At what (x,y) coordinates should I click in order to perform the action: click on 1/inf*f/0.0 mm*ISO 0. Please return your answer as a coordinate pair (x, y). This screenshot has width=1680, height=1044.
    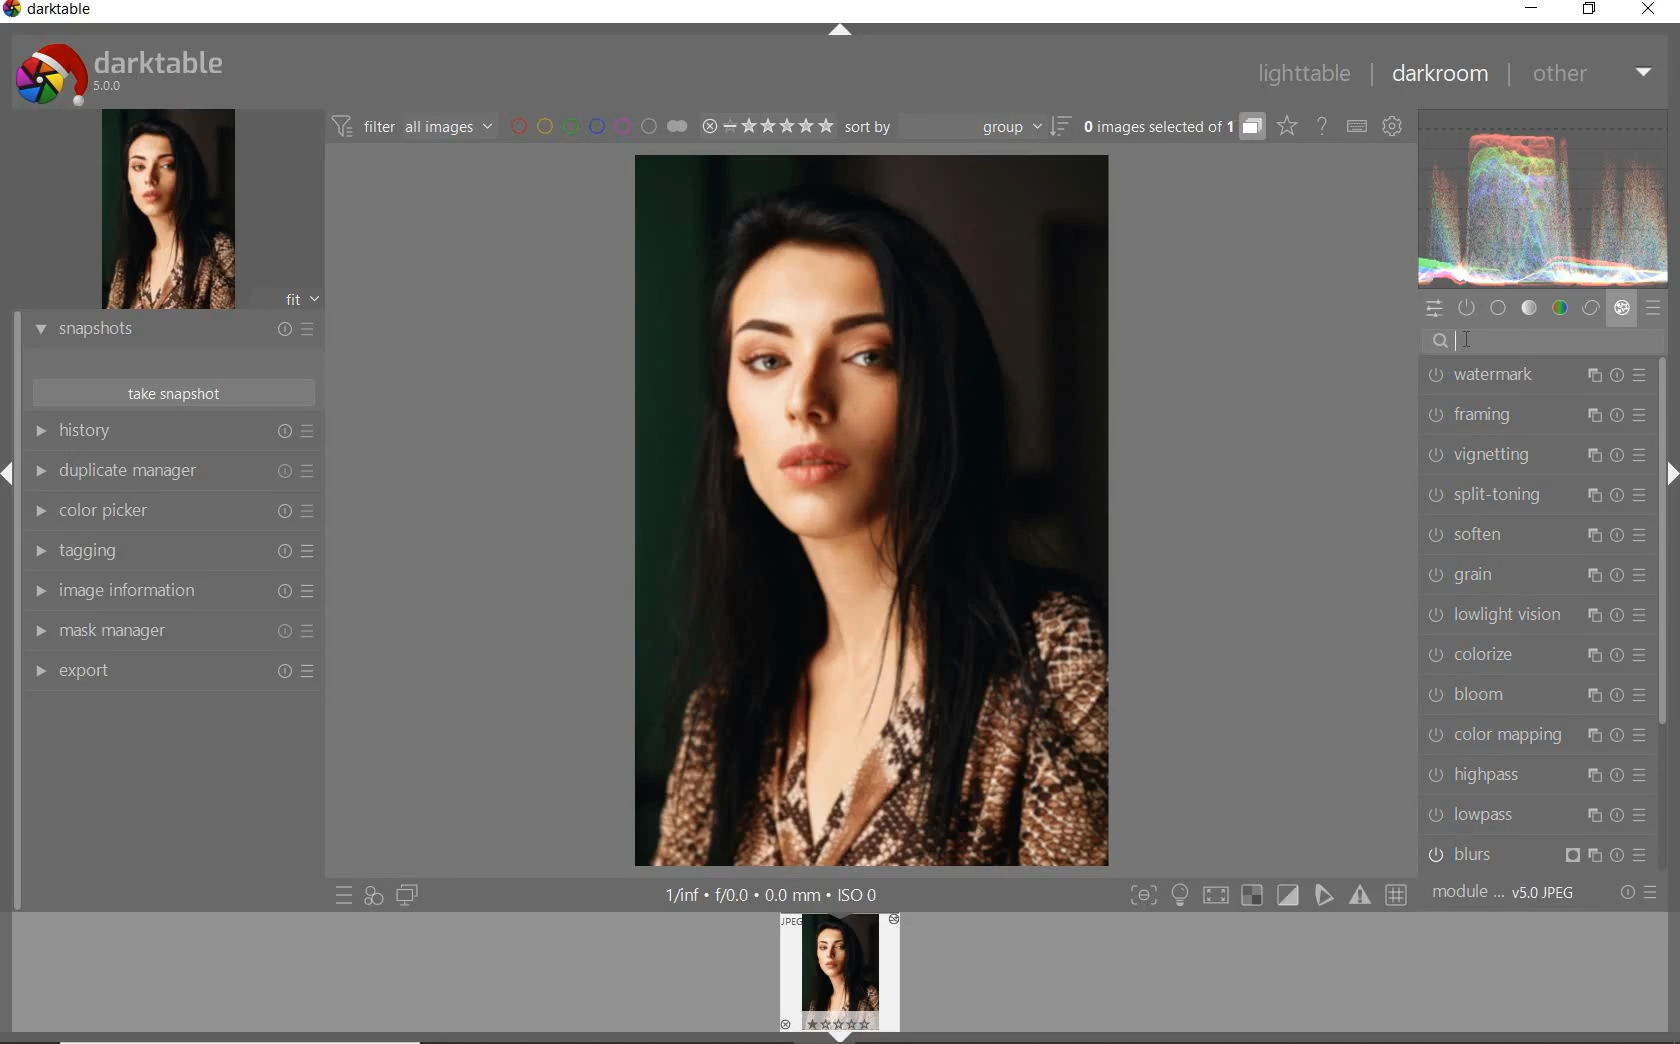
    Looking at the image, I should click on (774, 894).